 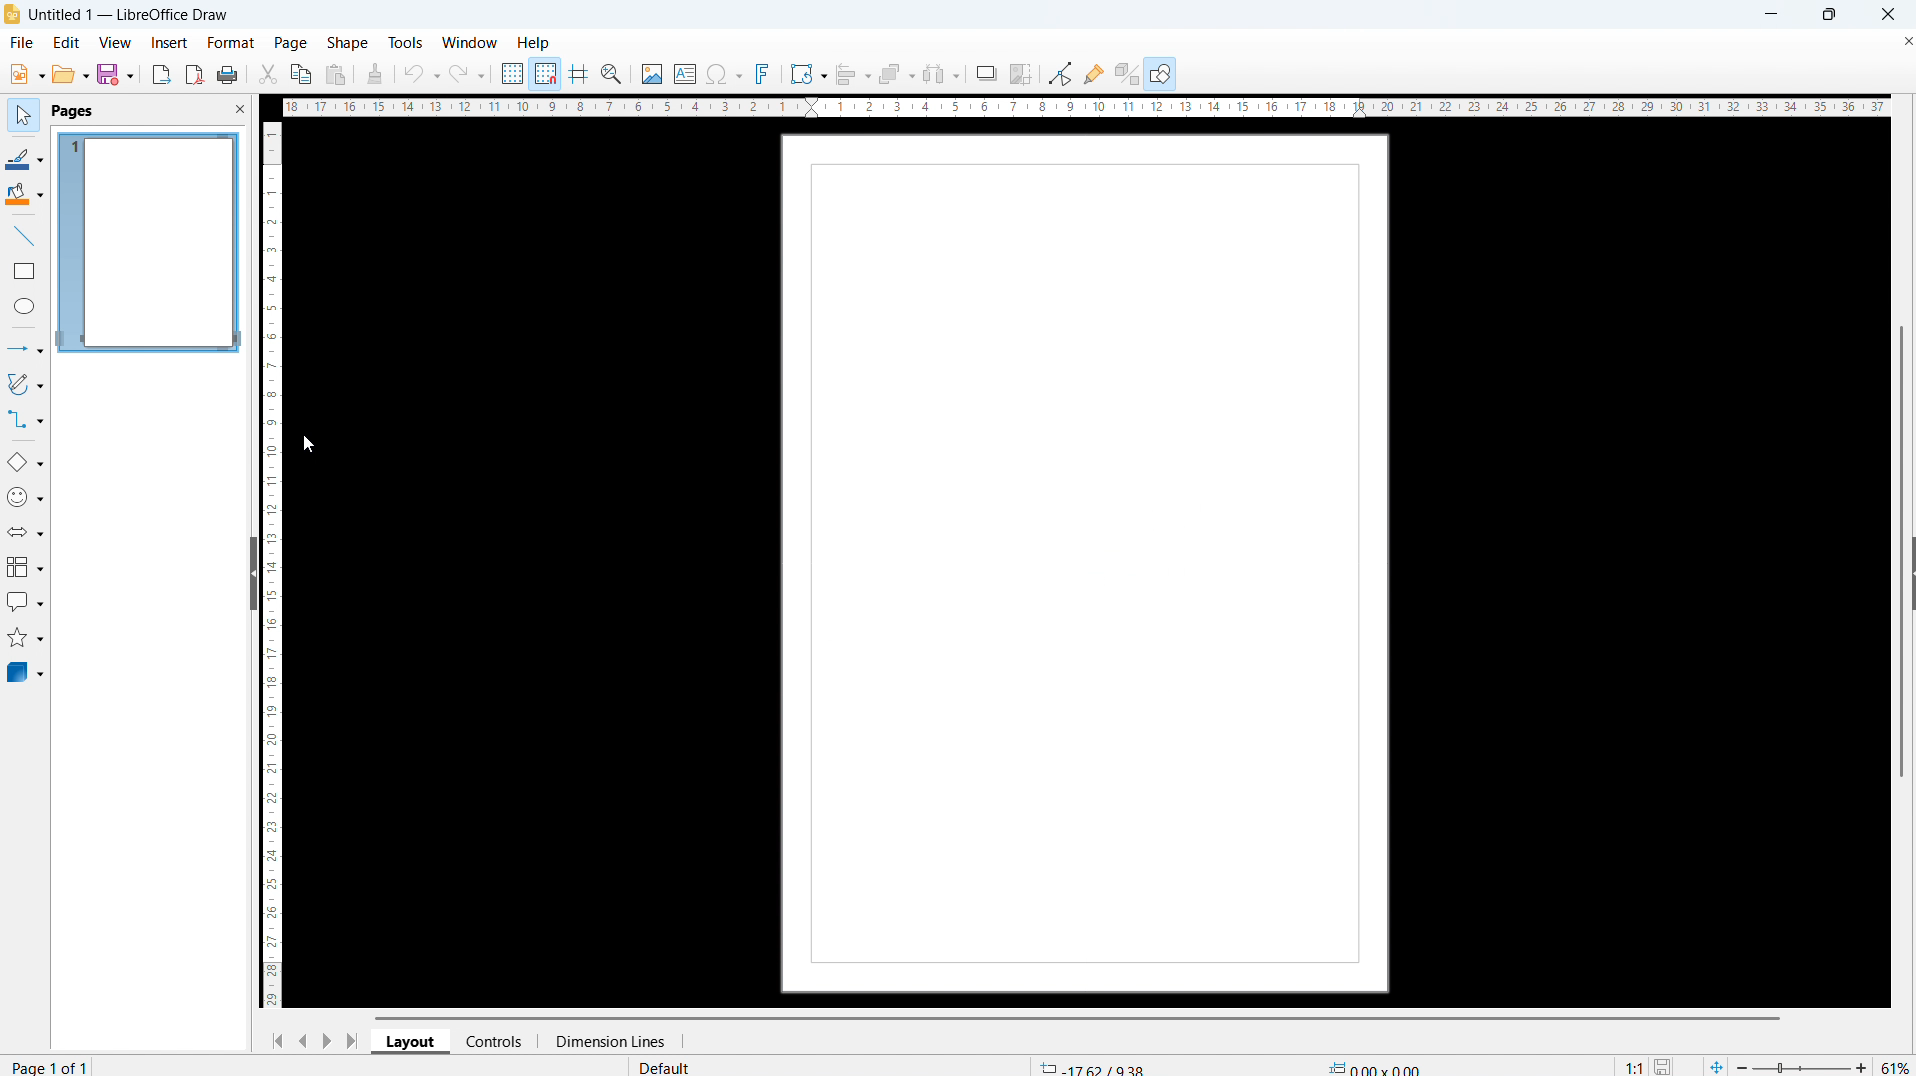 What do you see at coordinates (65, 43) in the screenshot?
I see `edit` at bounding box center [65, 43].